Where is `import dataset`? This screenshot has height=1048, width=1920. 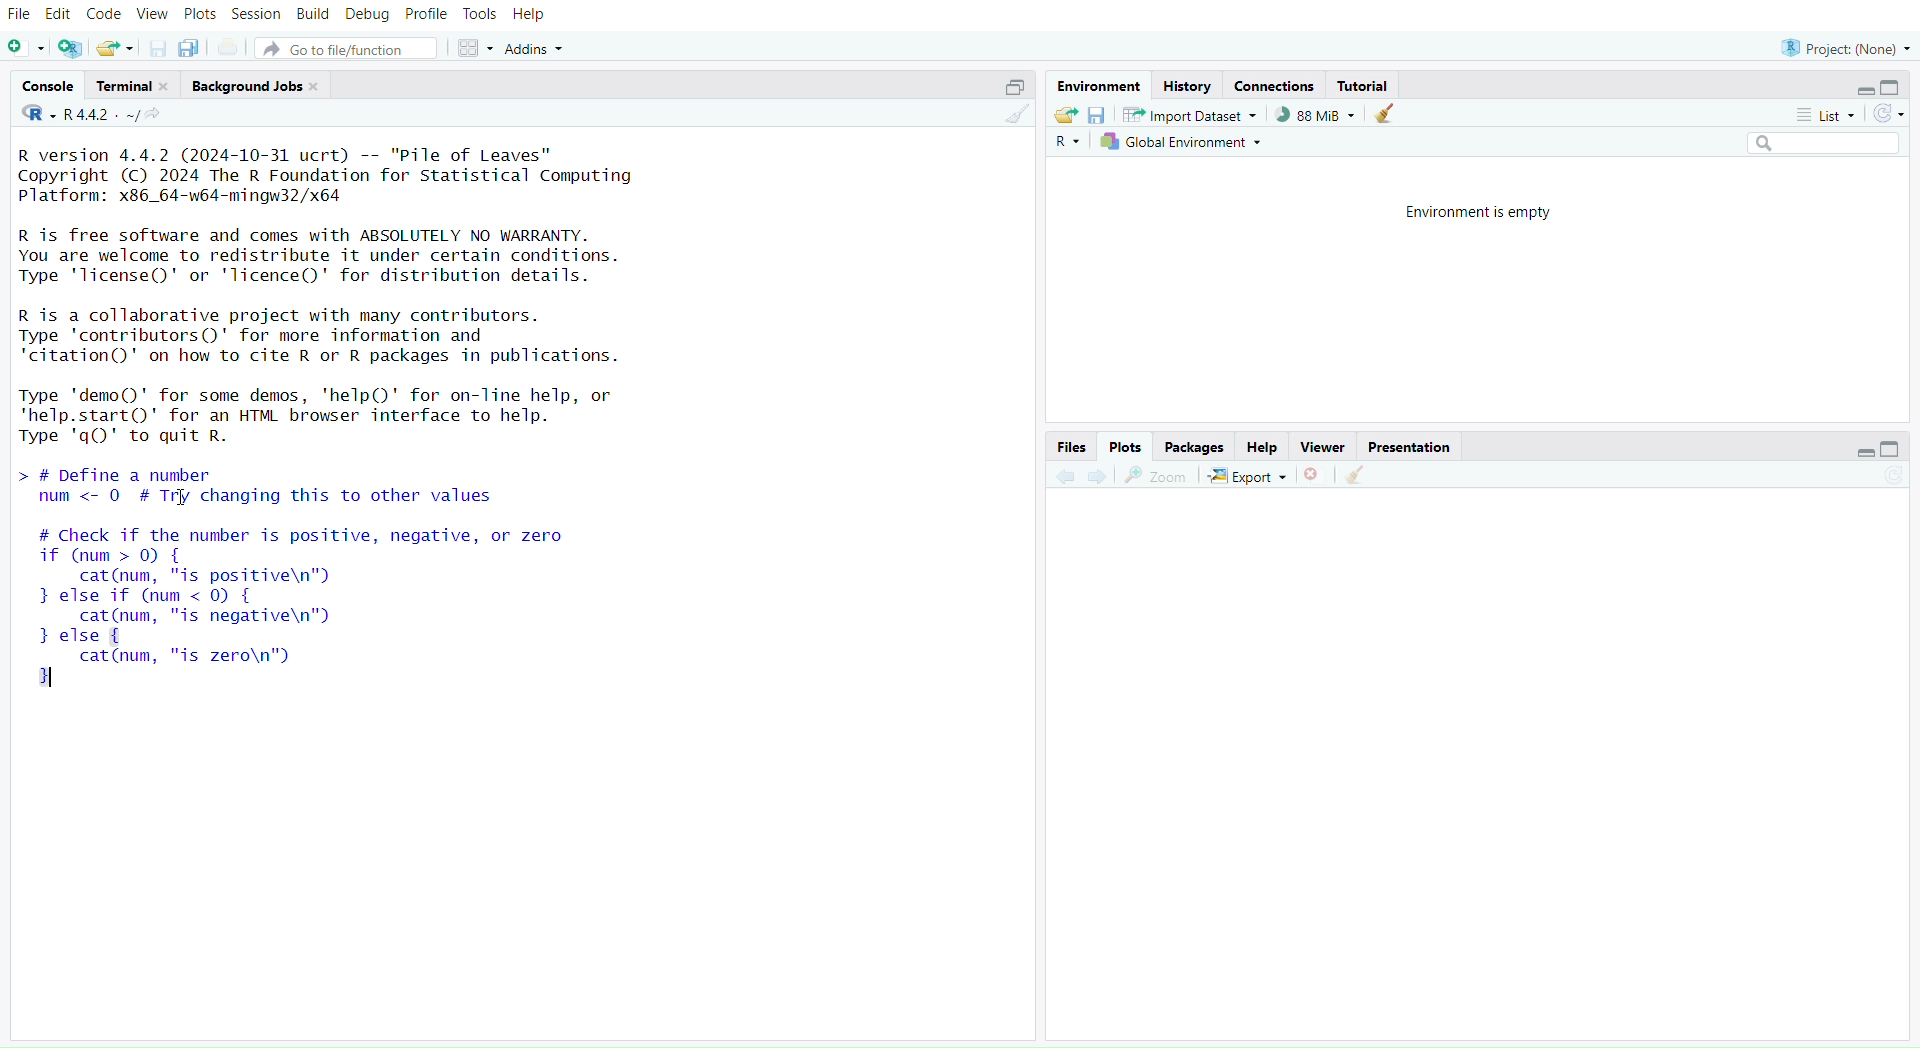
import dataset is located at coordinates (1189, 115).